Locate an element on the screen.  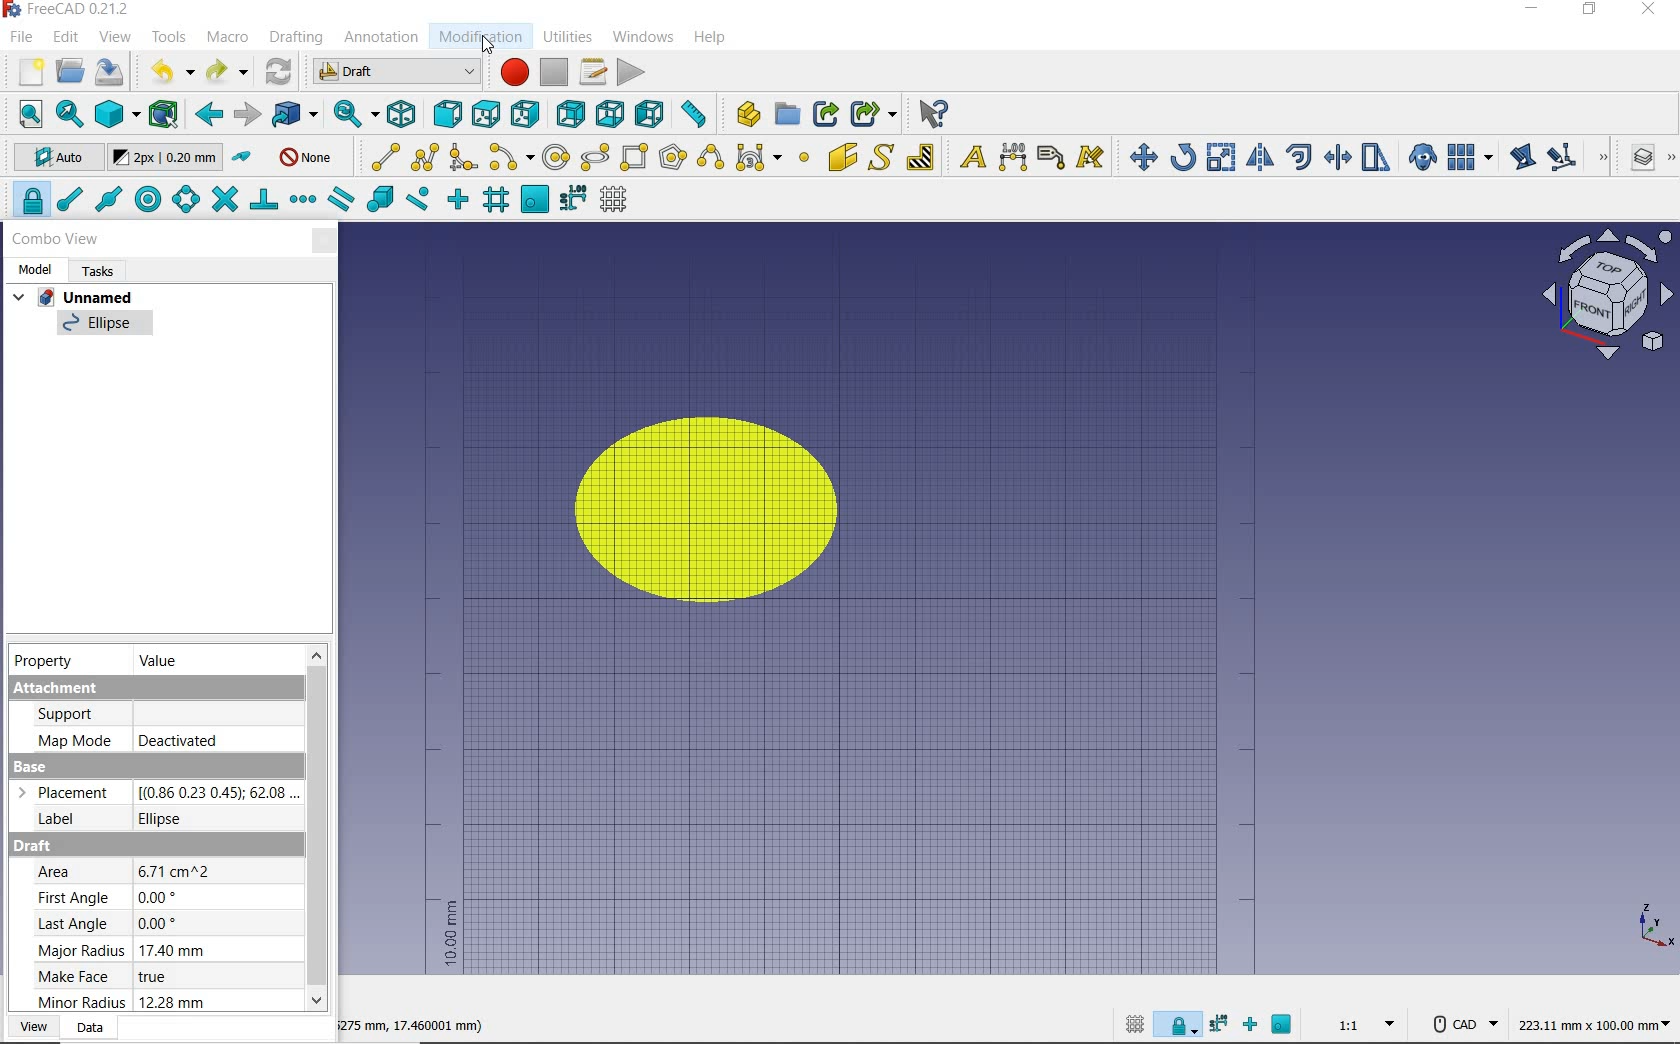
snap center is located at coordinates (149, 200).